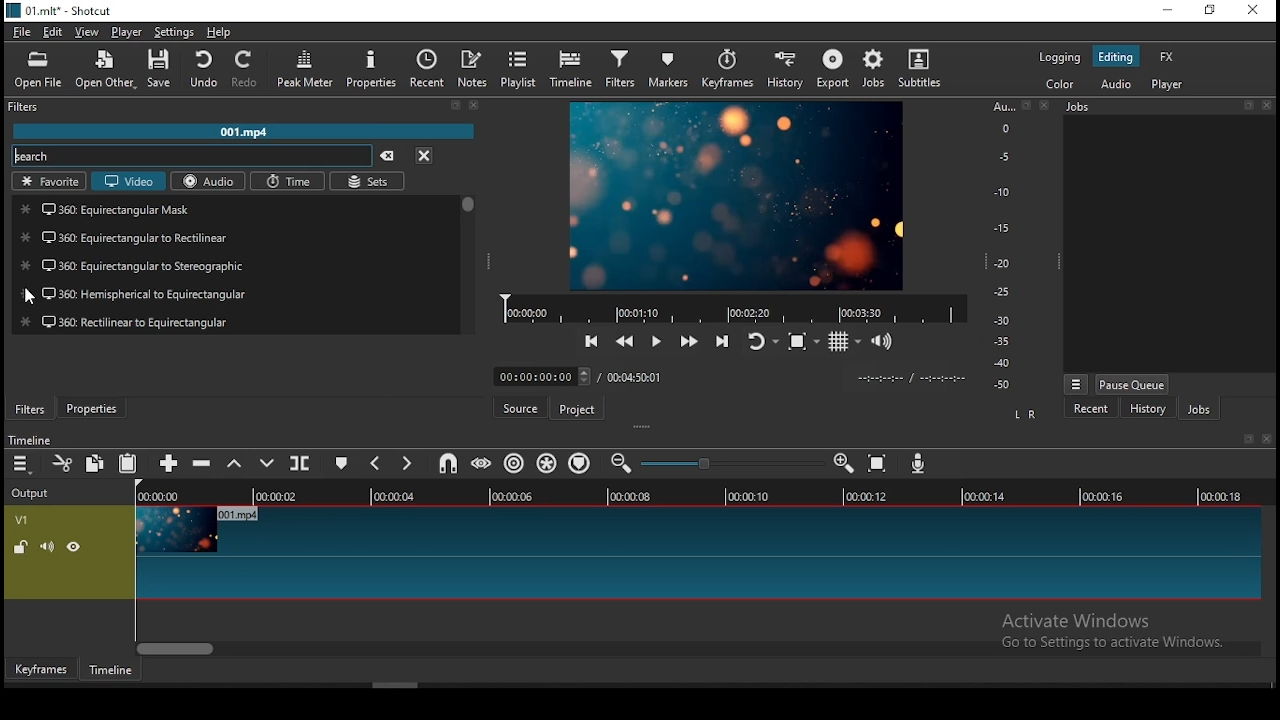 Image resolution: width=1280 pixels, height=720 pixels. Describe the element at coordinates (30, 108) in the screenshot. I see `Filters` at that location.